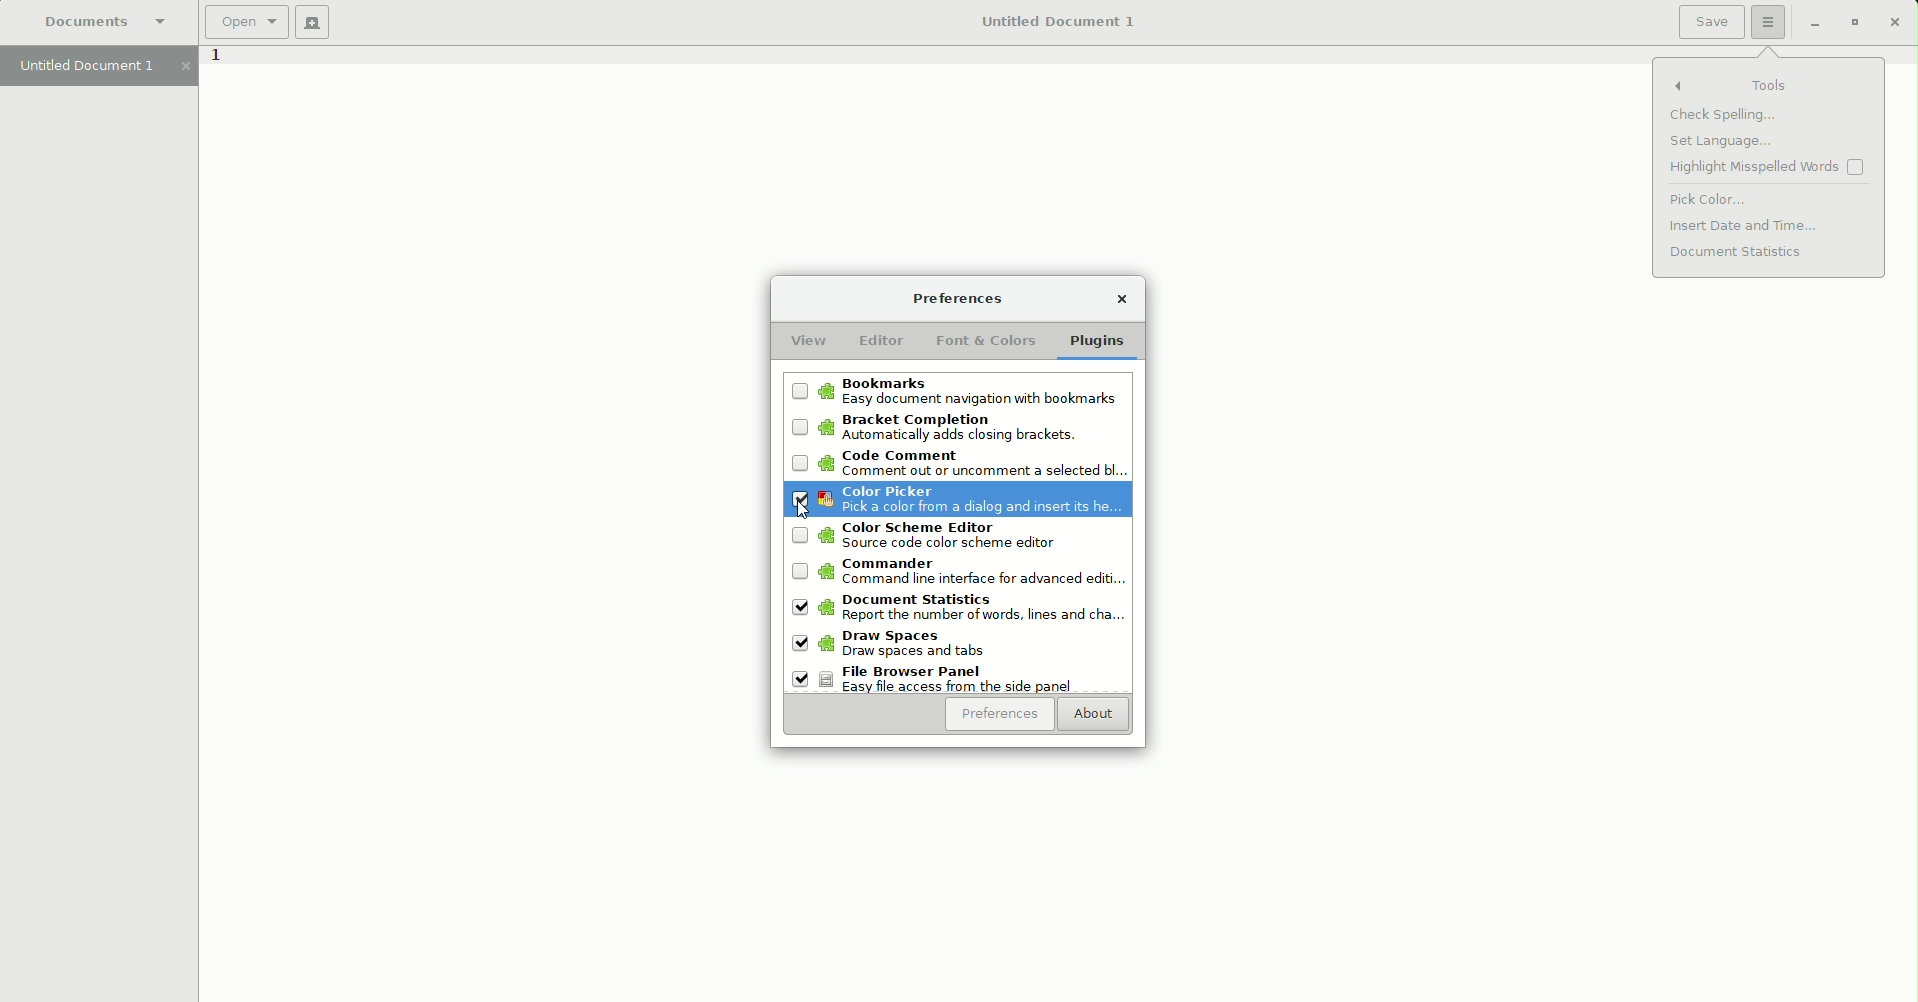  I want to click on Save, so click(1711, 22).